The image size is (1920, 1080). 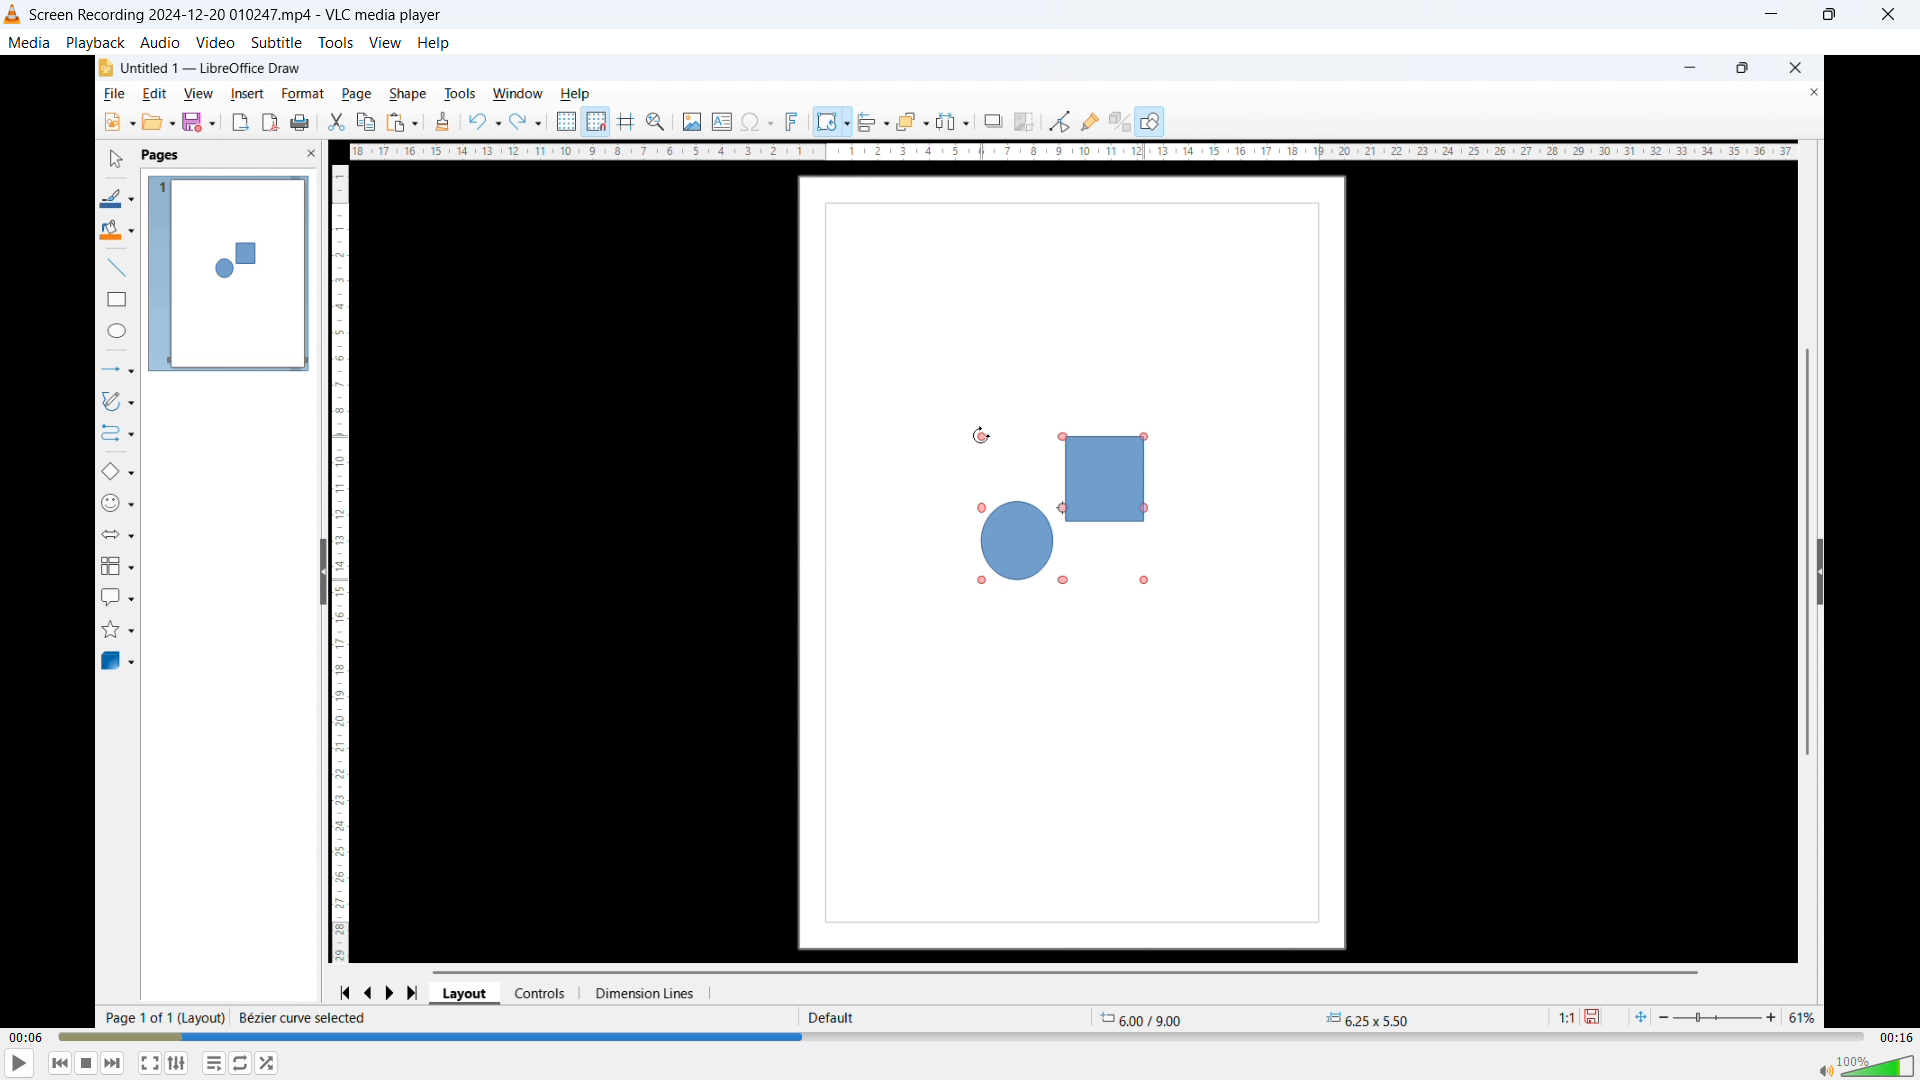 I want to click on Playback , so click(x=97, y=43).